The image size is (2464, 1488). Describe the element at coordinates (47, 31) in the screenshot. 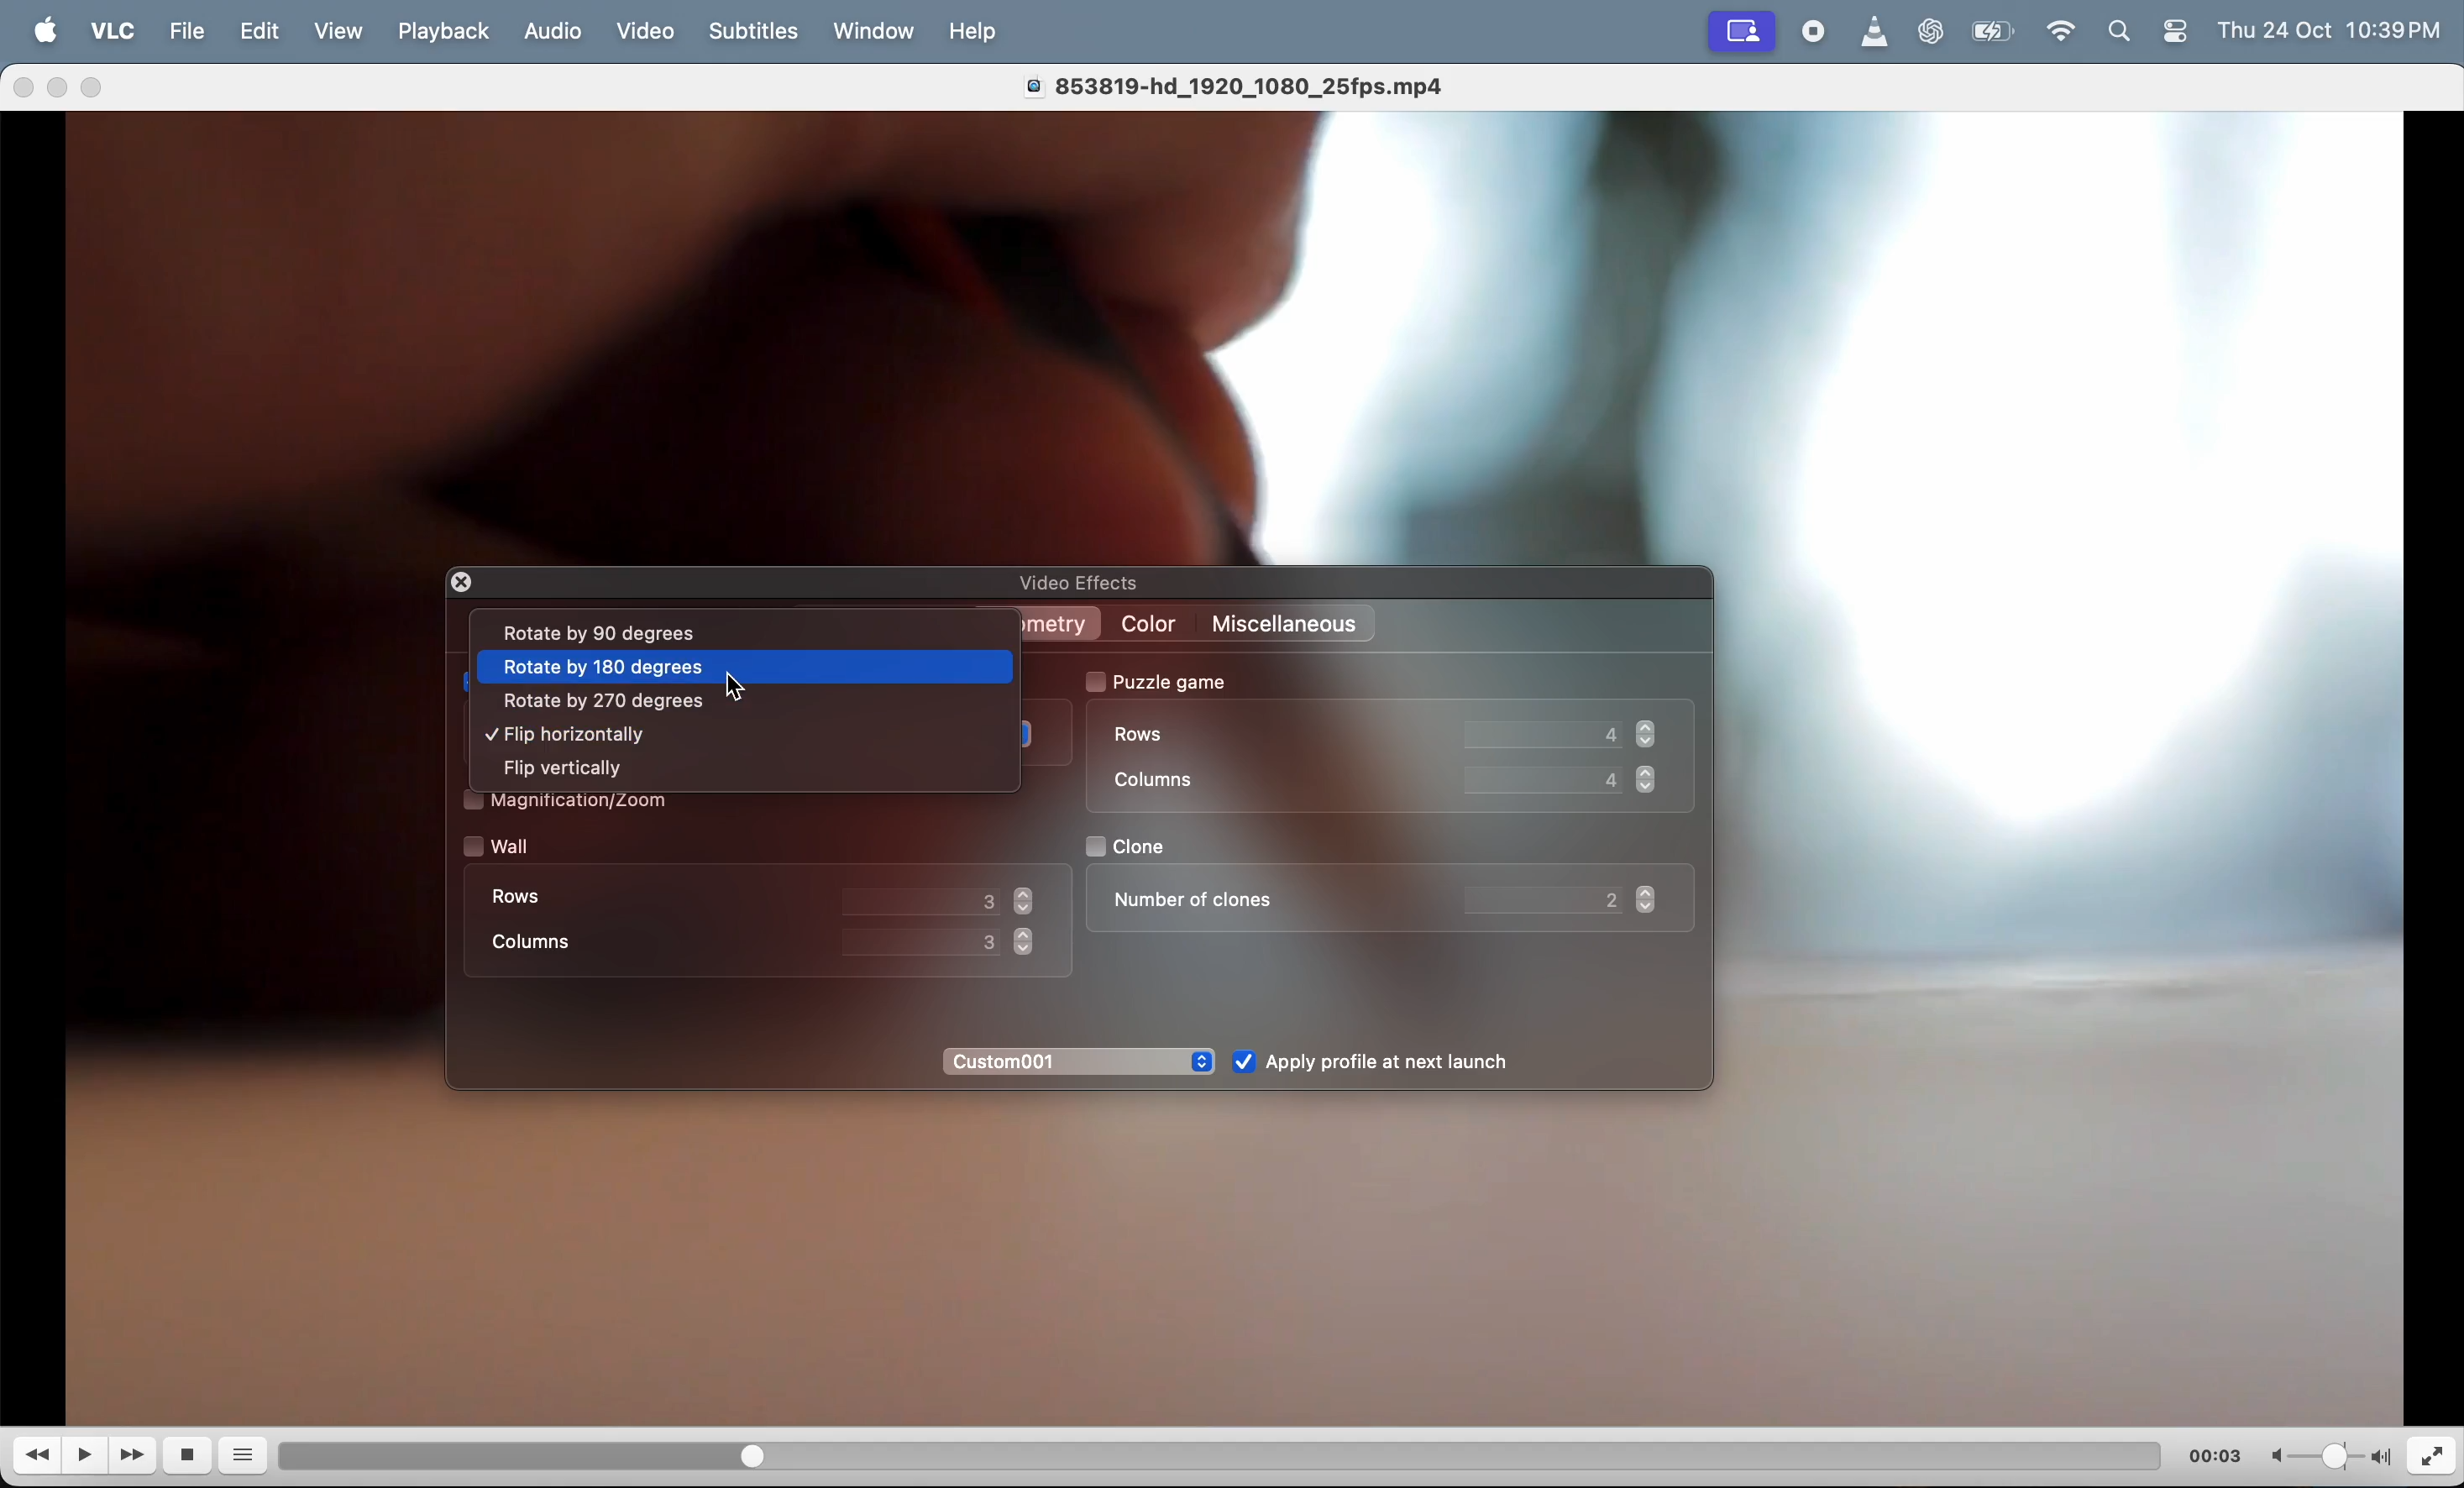

I see `Apple menu` at that location.